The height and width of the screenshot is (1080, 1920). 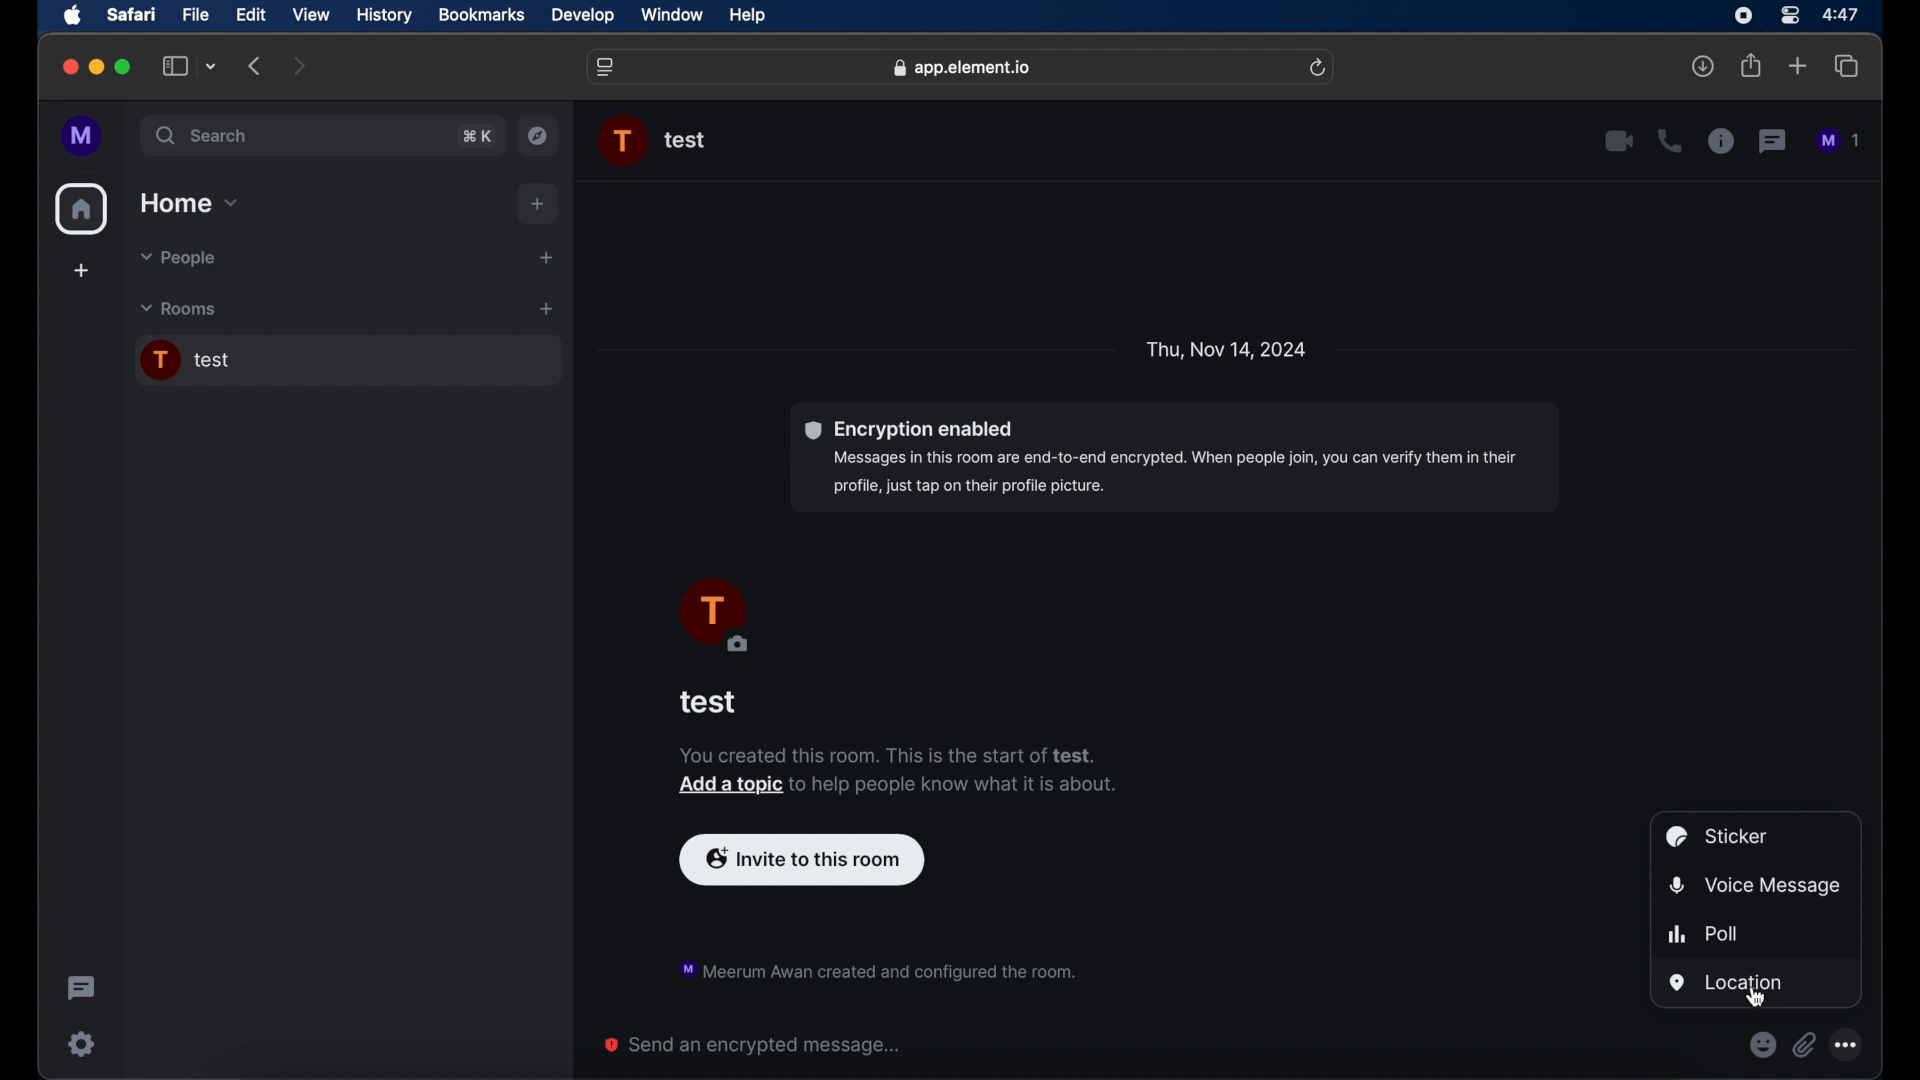 I want to click on poll, so click(x=1702, y=935).